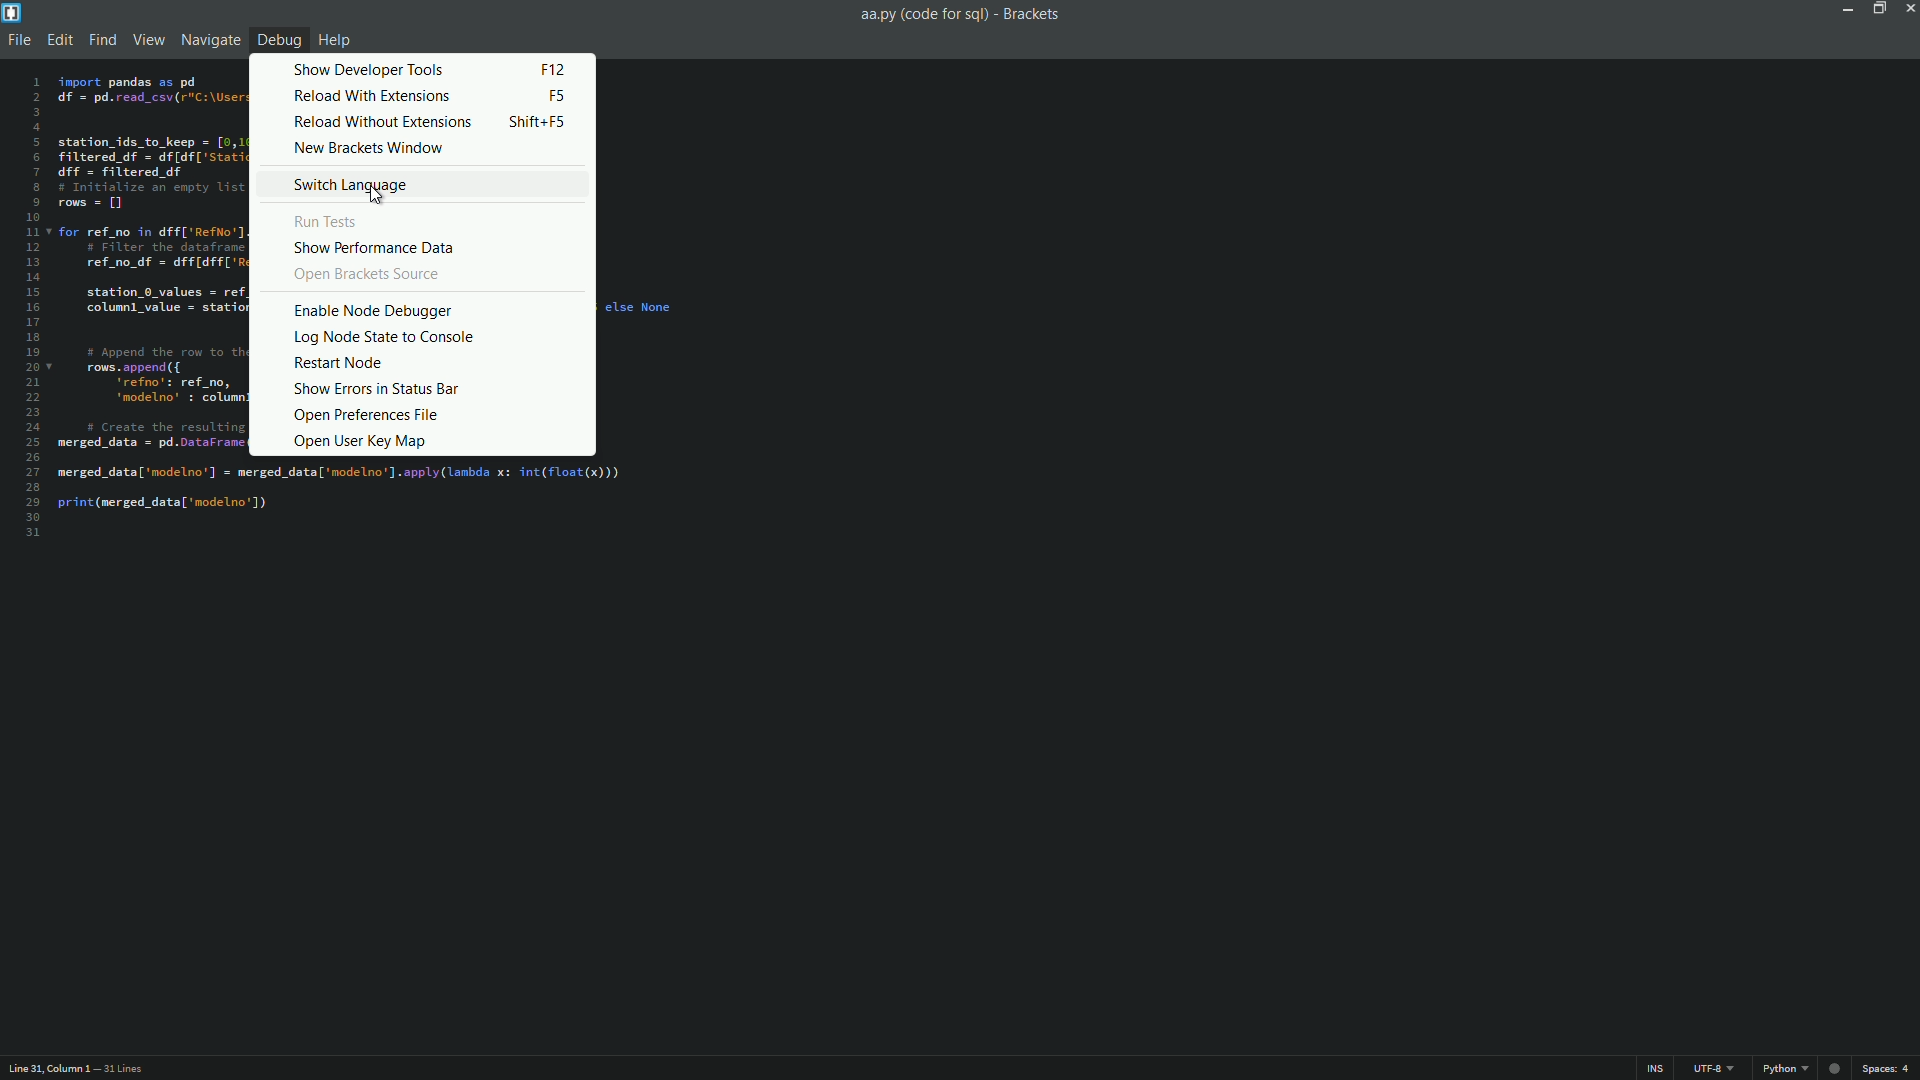 This screenshot has width=1920, height=1080. I want to click on switch language, so click(350, 184).